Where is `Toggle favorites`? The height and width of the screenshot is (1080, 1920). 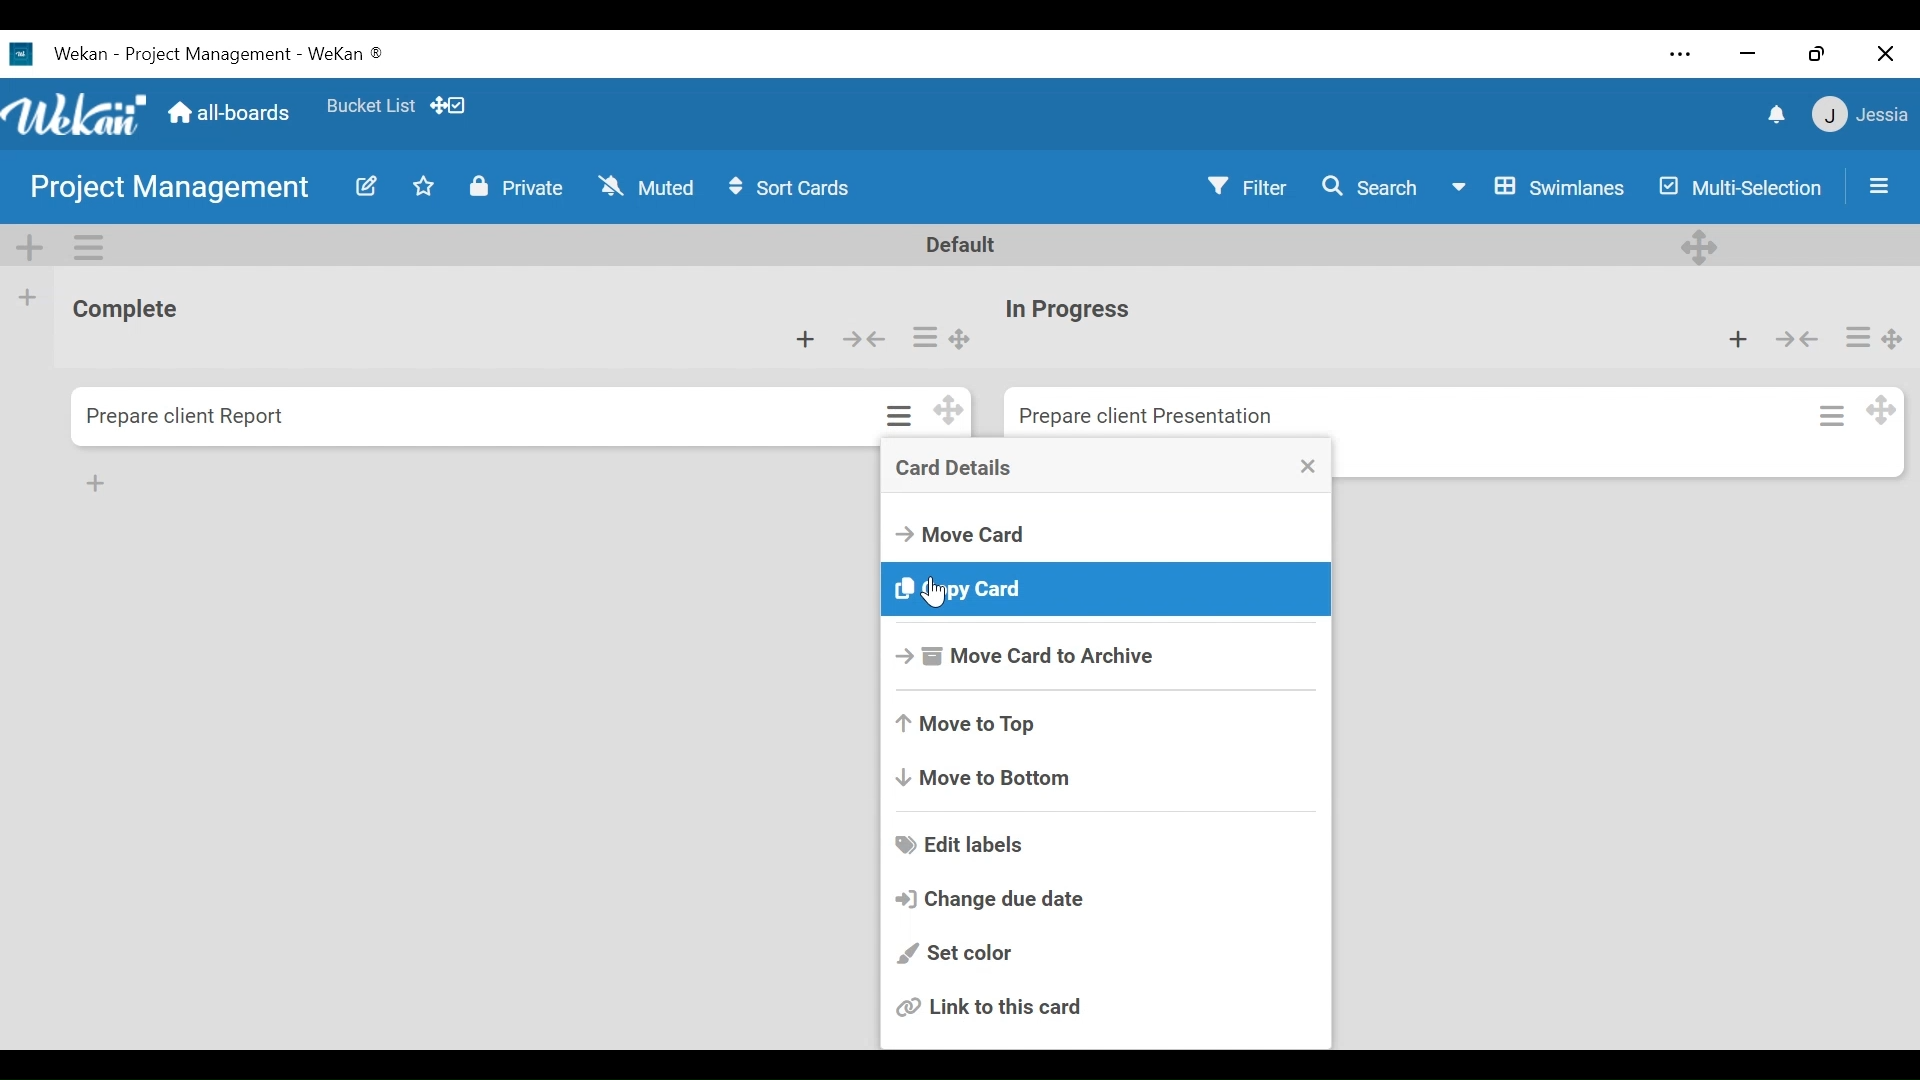 Toggle favorites is located at coordinates (424, 187).